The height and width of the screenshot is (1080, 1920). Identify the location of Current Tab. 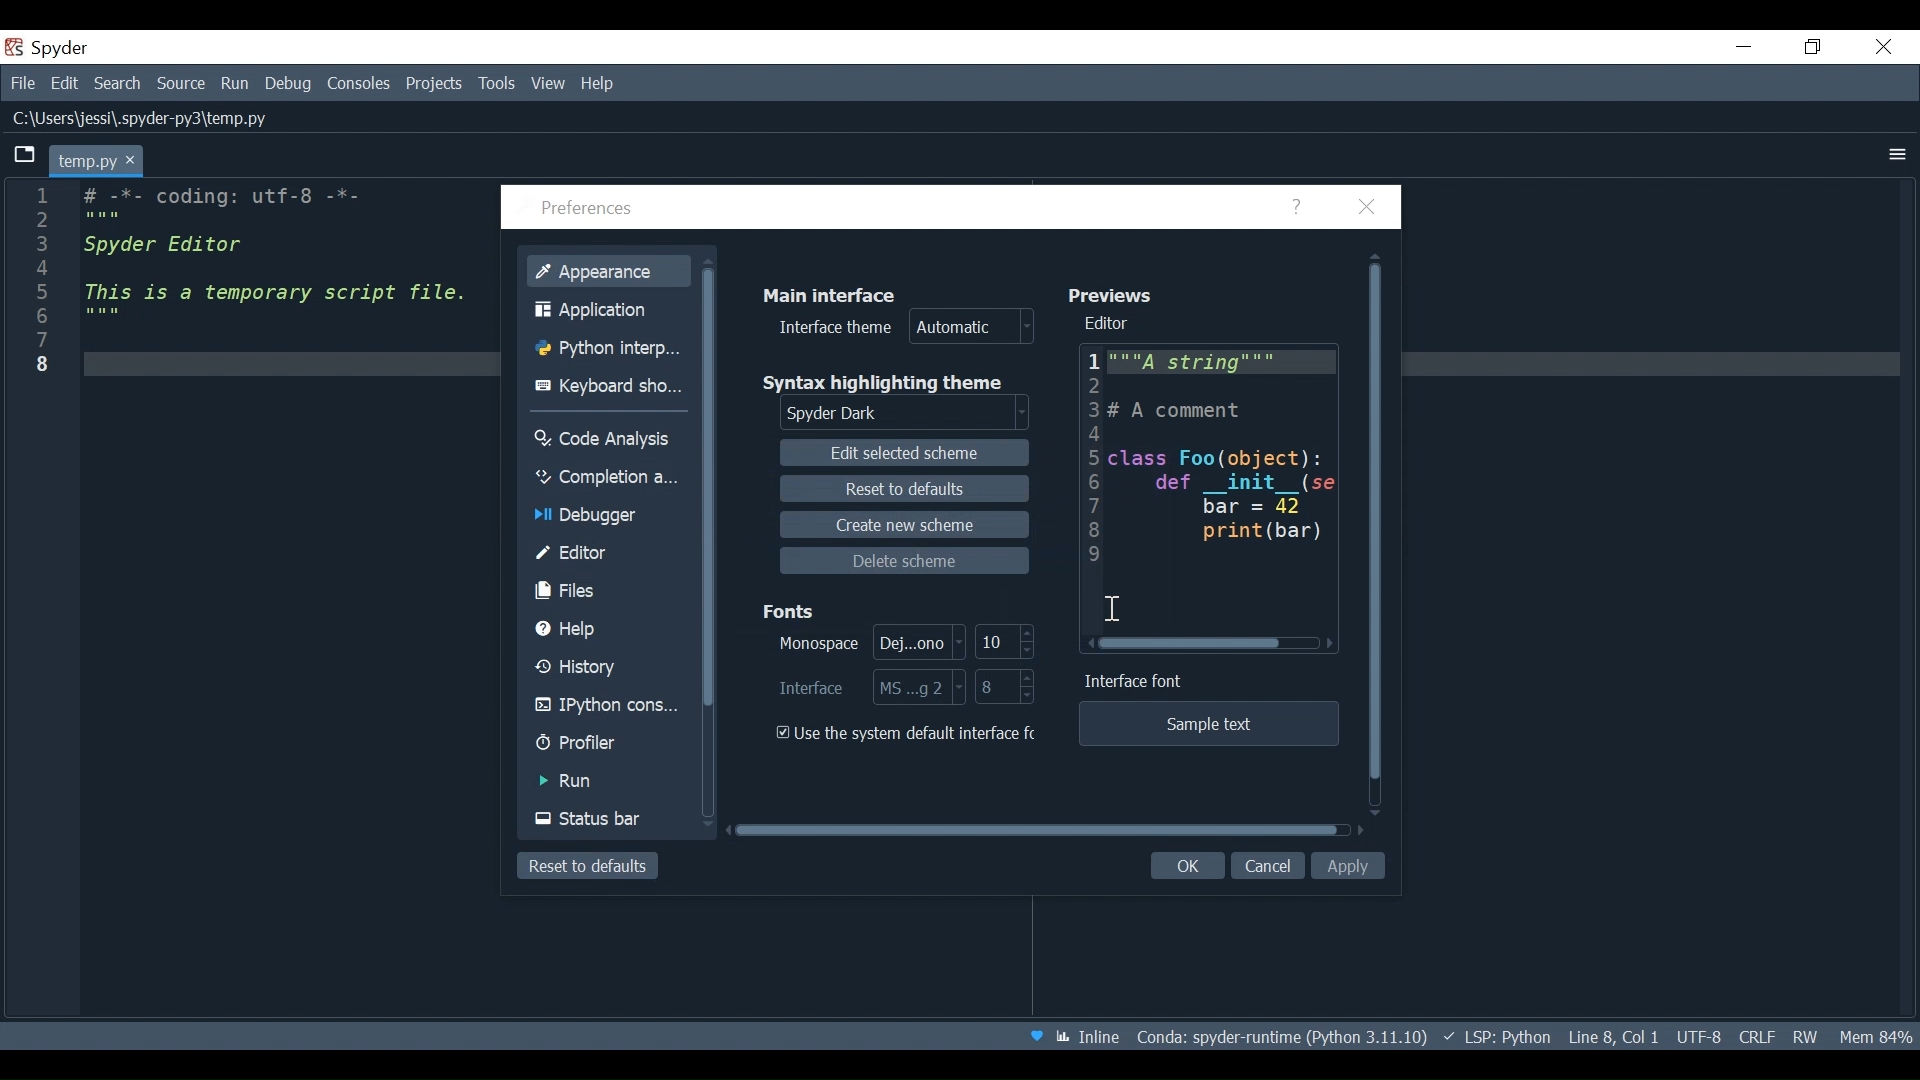
(98, 160).